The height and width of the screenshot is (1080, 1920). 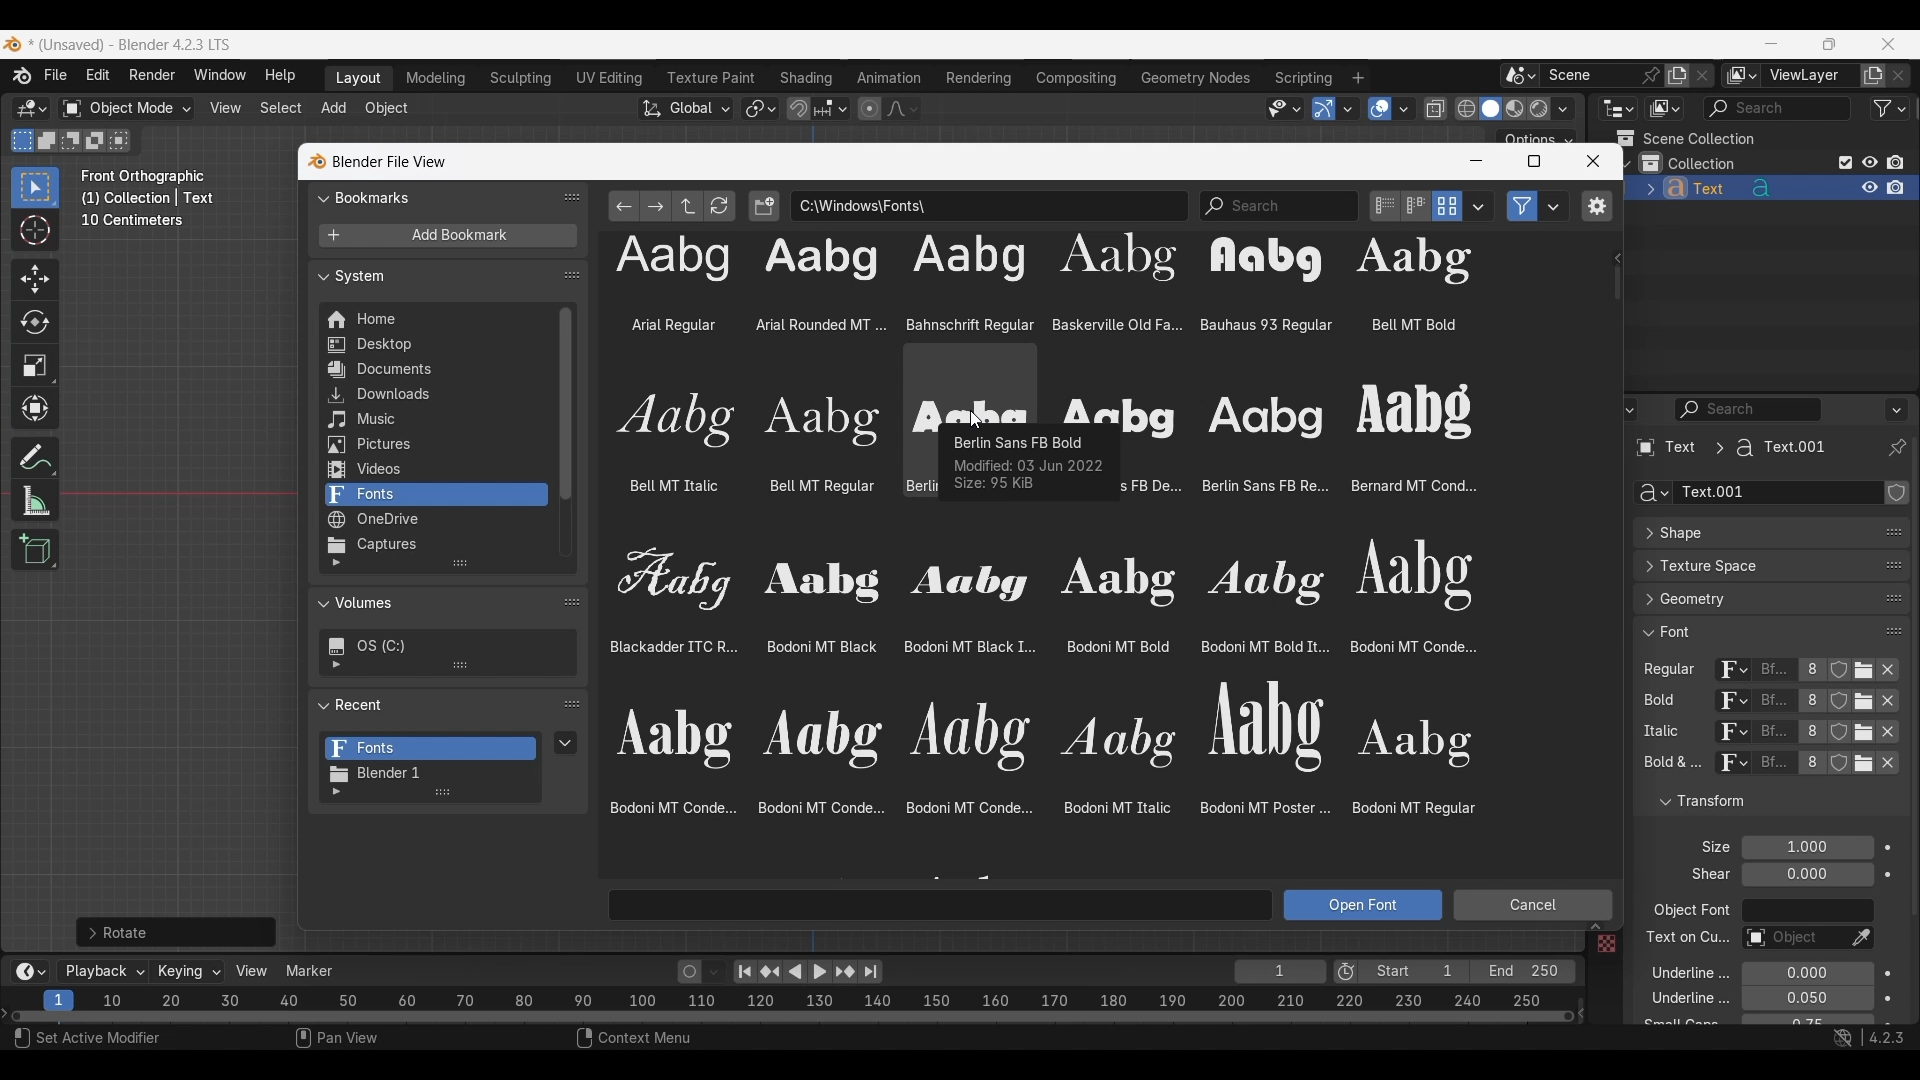 What do you see at coordinates (566, 742) in the screenshot?
I see `Recent items specials` at bounding box center [566, 742].